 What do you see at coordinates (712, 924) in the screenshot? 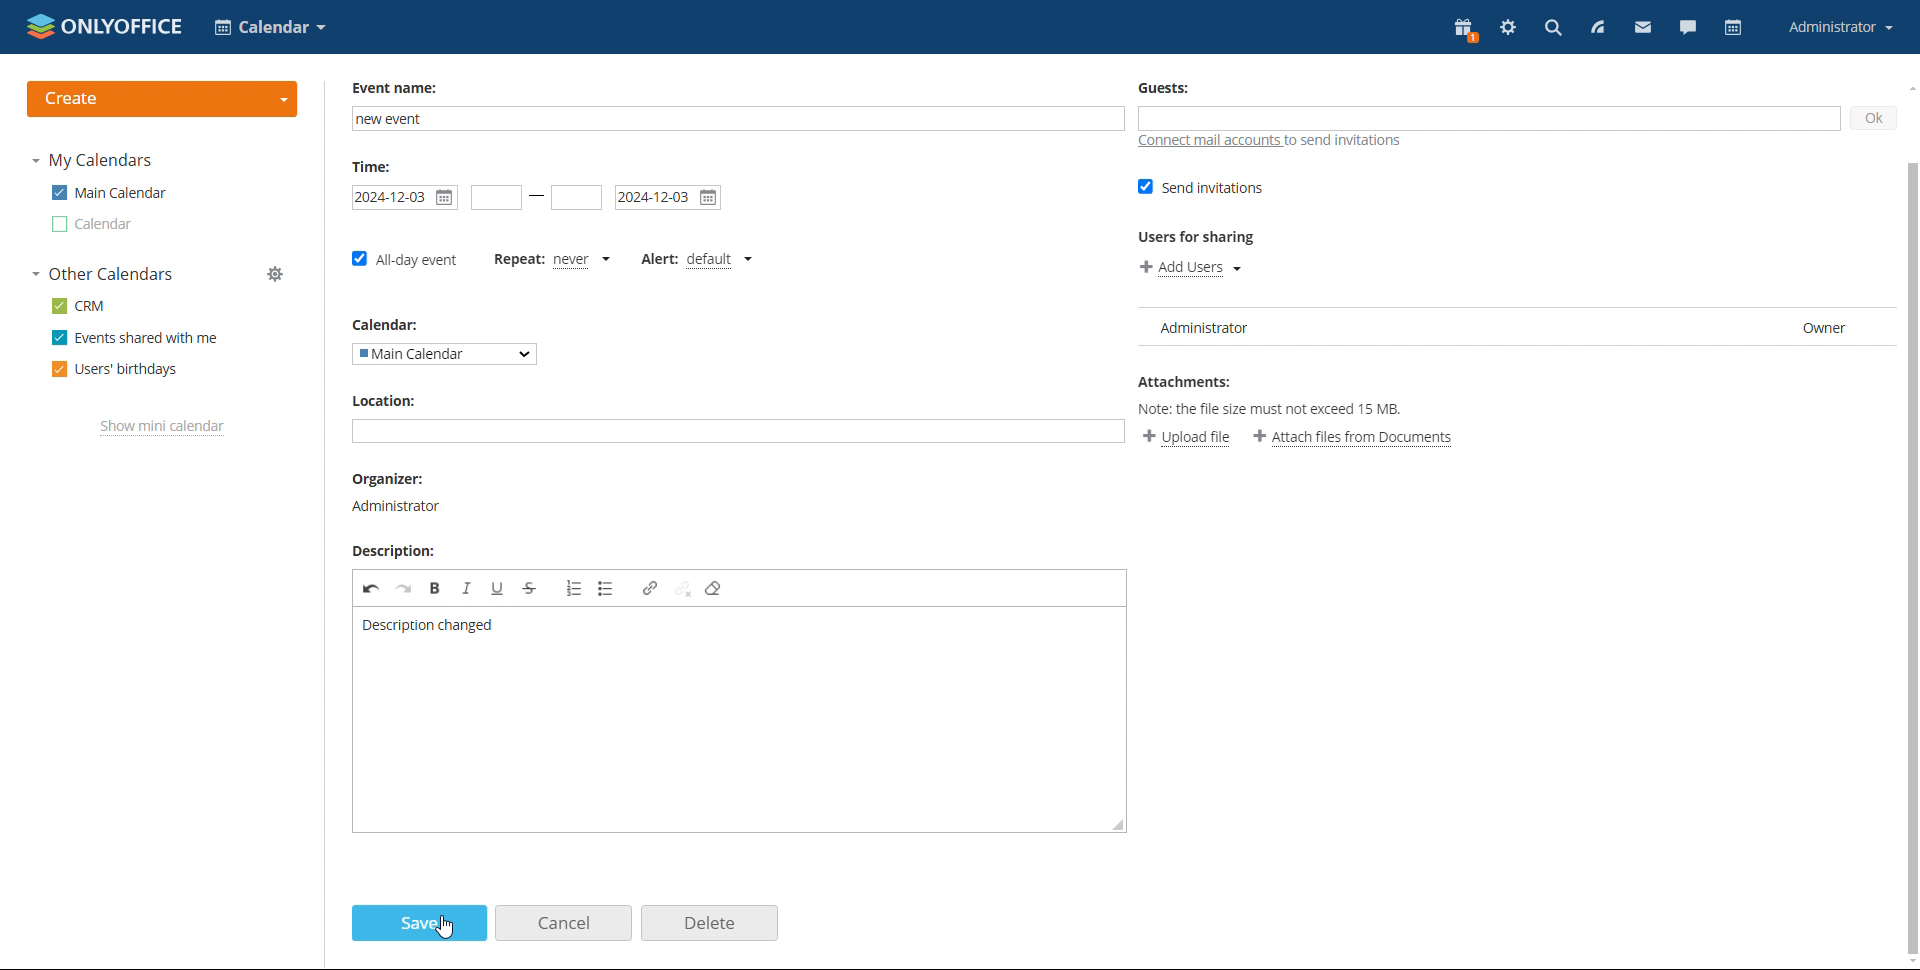
I see `delete` at bounding box center [712, 924].